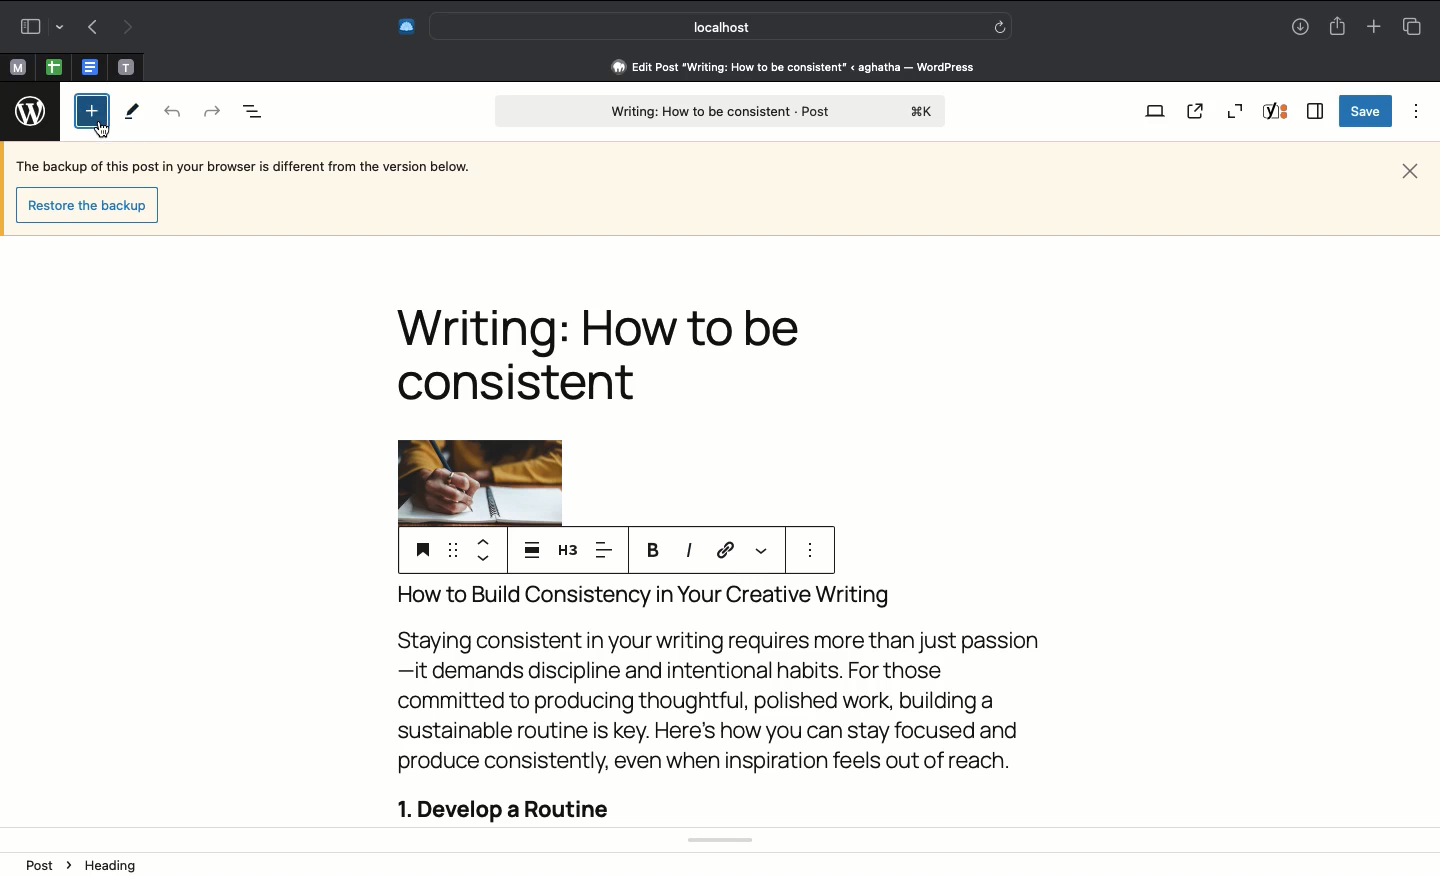  Describe the element at coordinates (530, 550) in the screenshot. I see `Justify` at that location.